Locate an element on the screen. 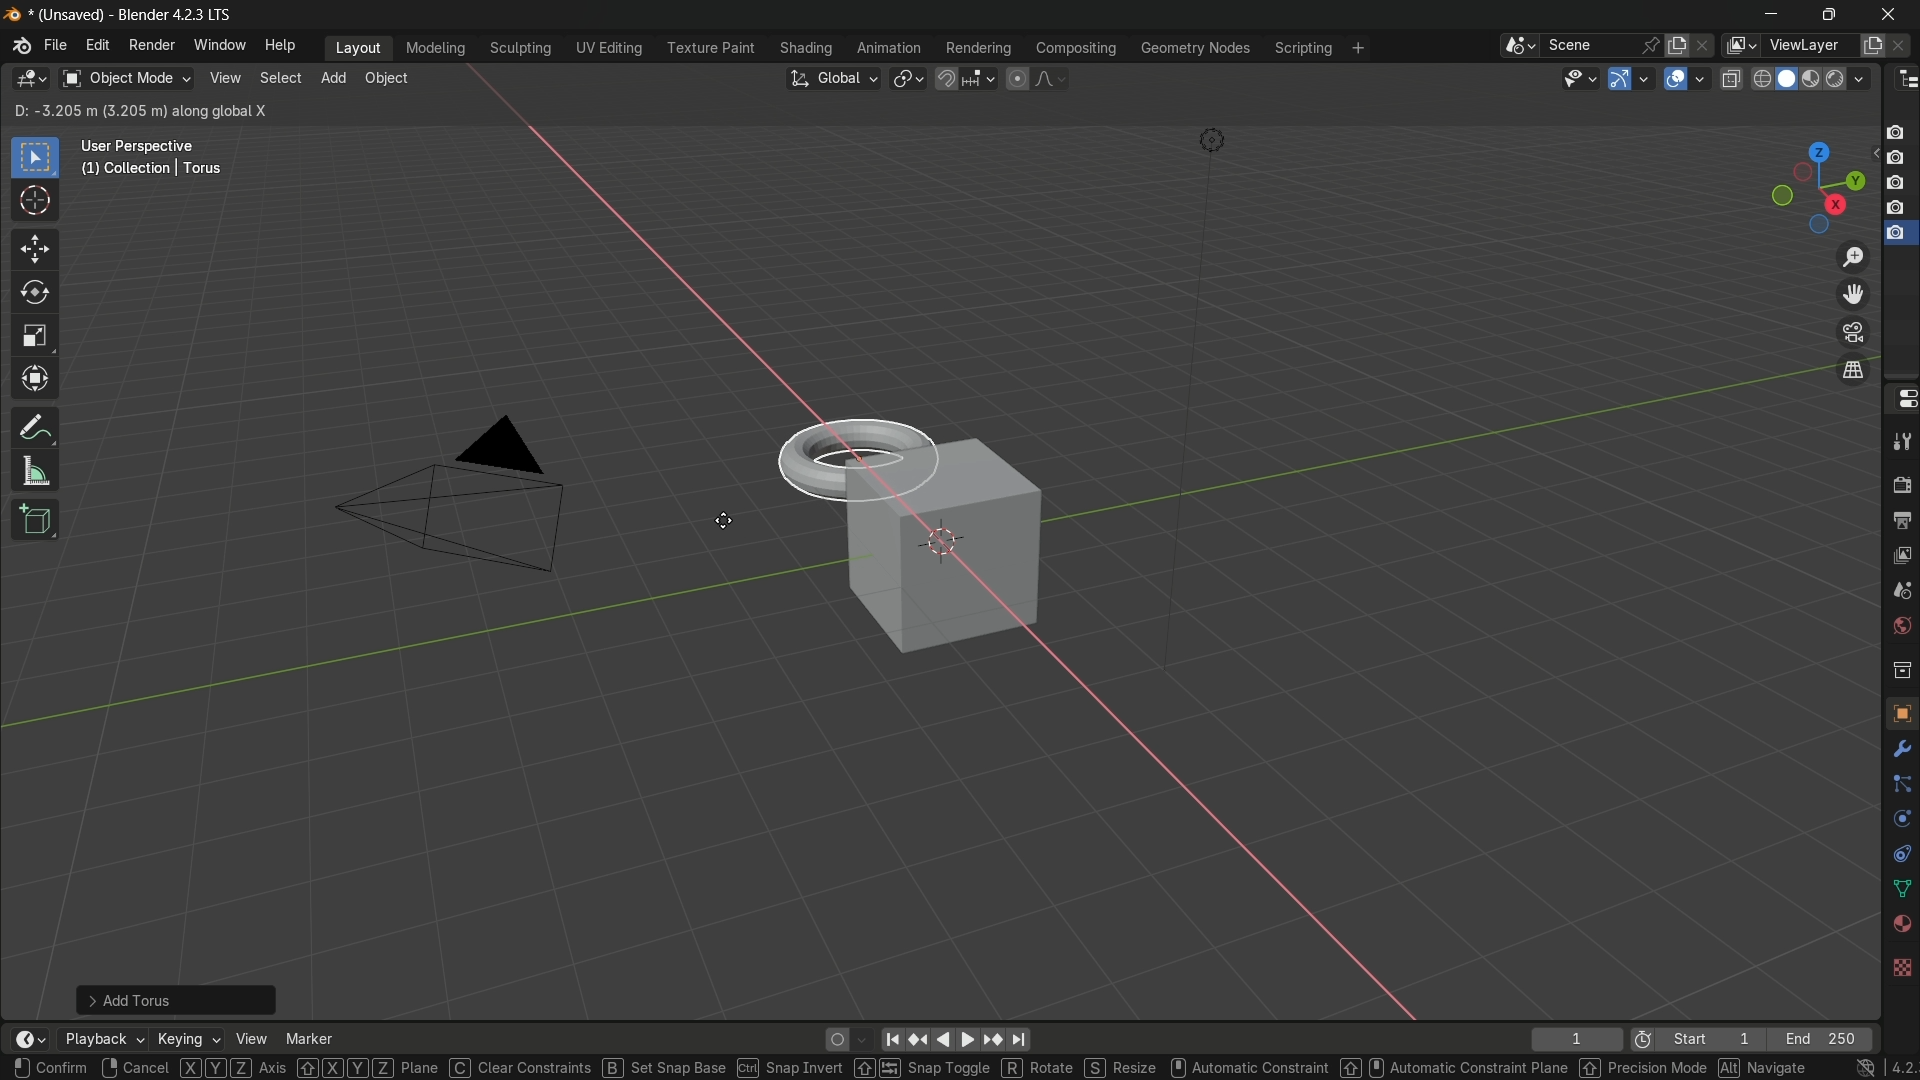 The width and height of the screenshot is (1920, 1080). remove layer is located at coordinates (1902, 45).